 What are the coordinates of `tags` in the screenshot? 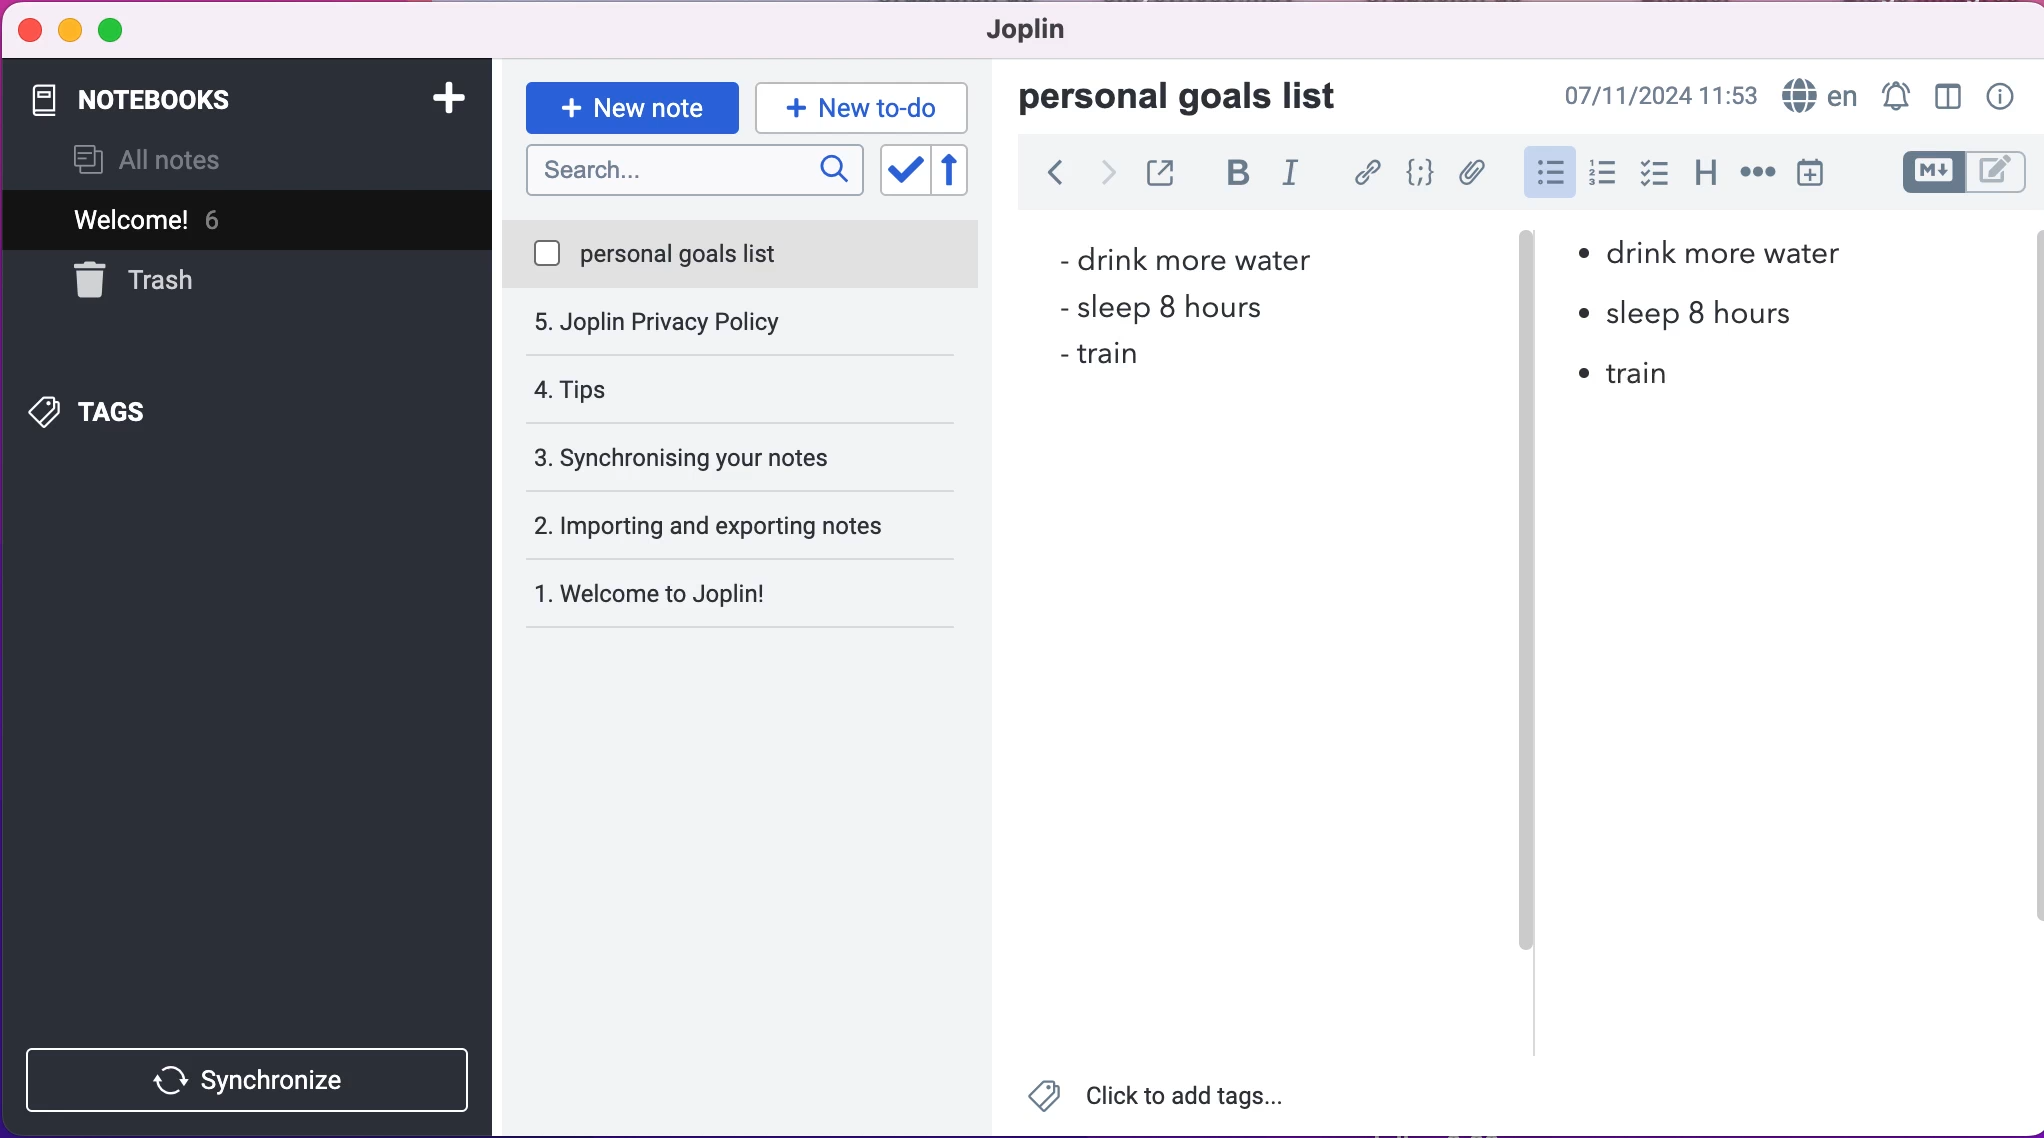 It's located at (129, 408).